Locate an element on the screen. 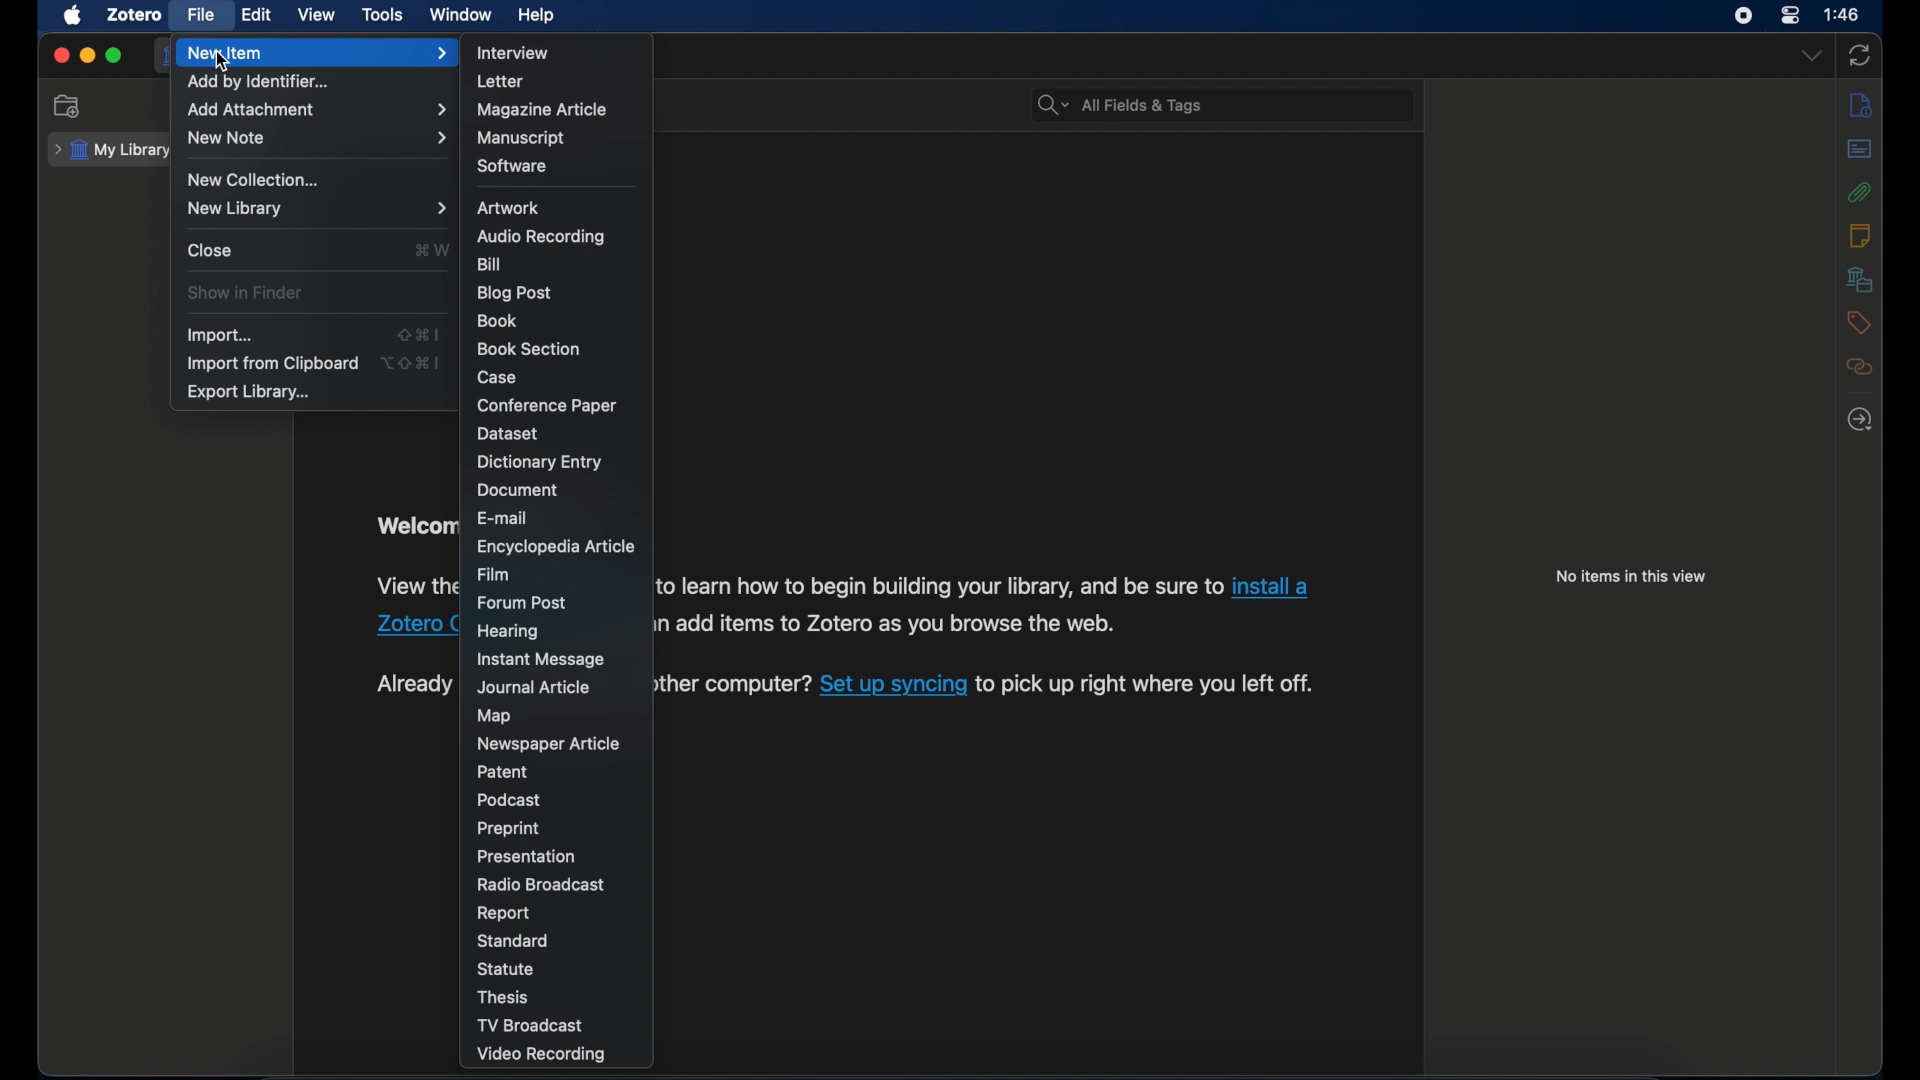 The width and height of the screenshot is (1920, 1080). show in finder is located at coordinates (245, 293).